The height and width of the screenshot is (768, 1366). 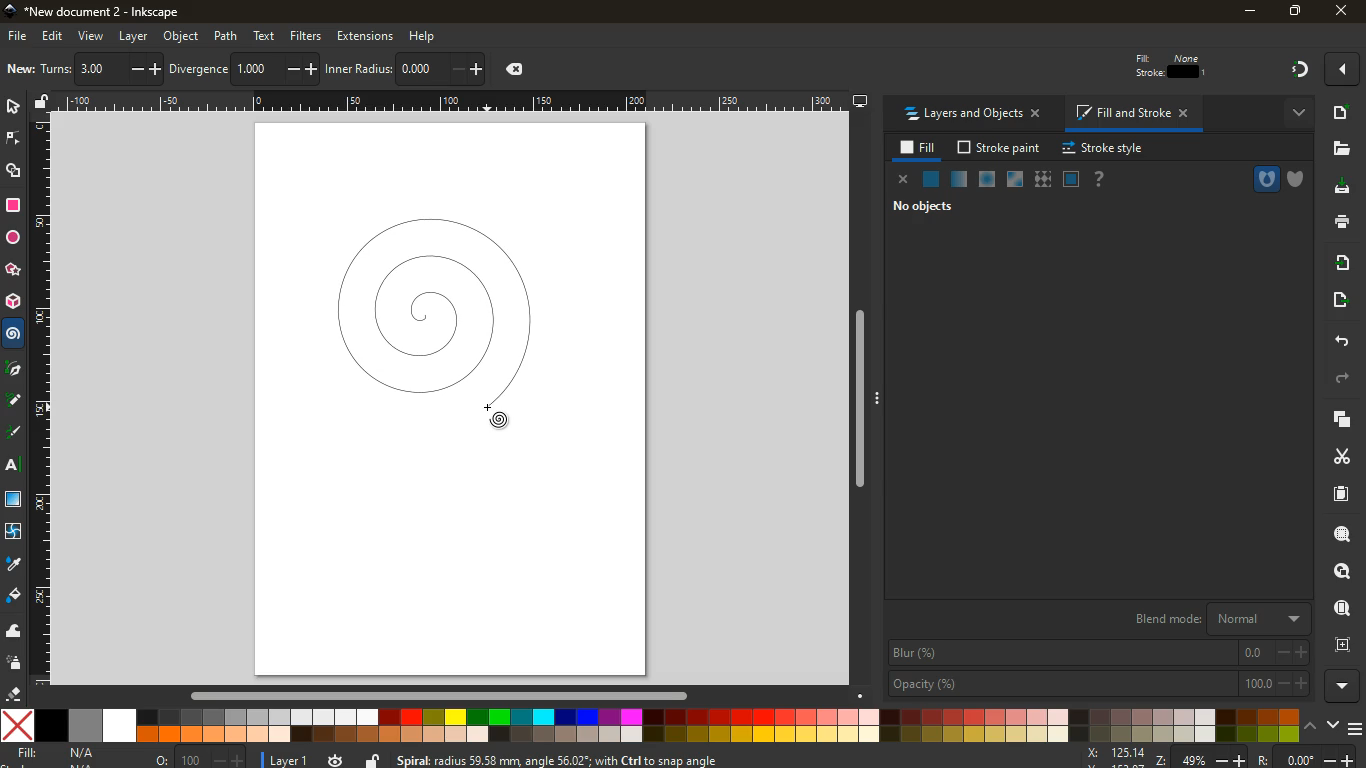 What do you see at coordinates (15, 369) in the screenshot?
I see `` at bounding box center [15, 369].